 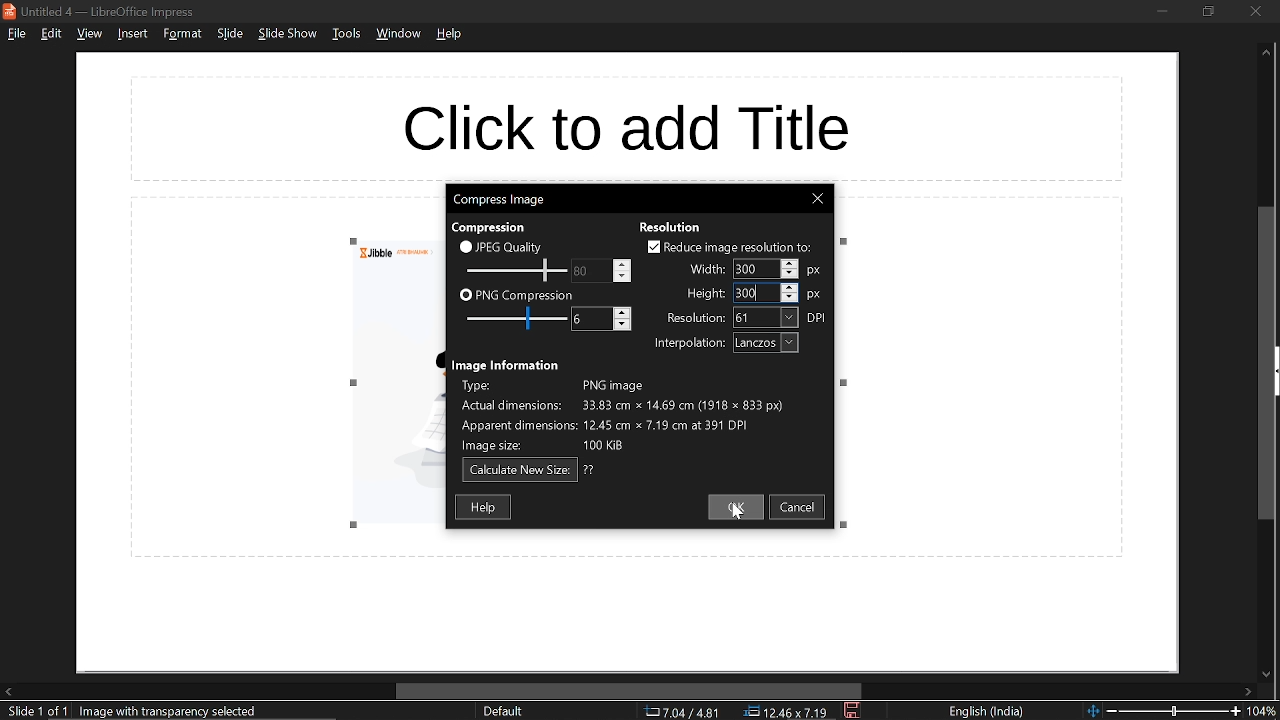 What do you see at coordinates (750, 294) in the screenshot?
I see `Selected` at bounding box center [750, 294].